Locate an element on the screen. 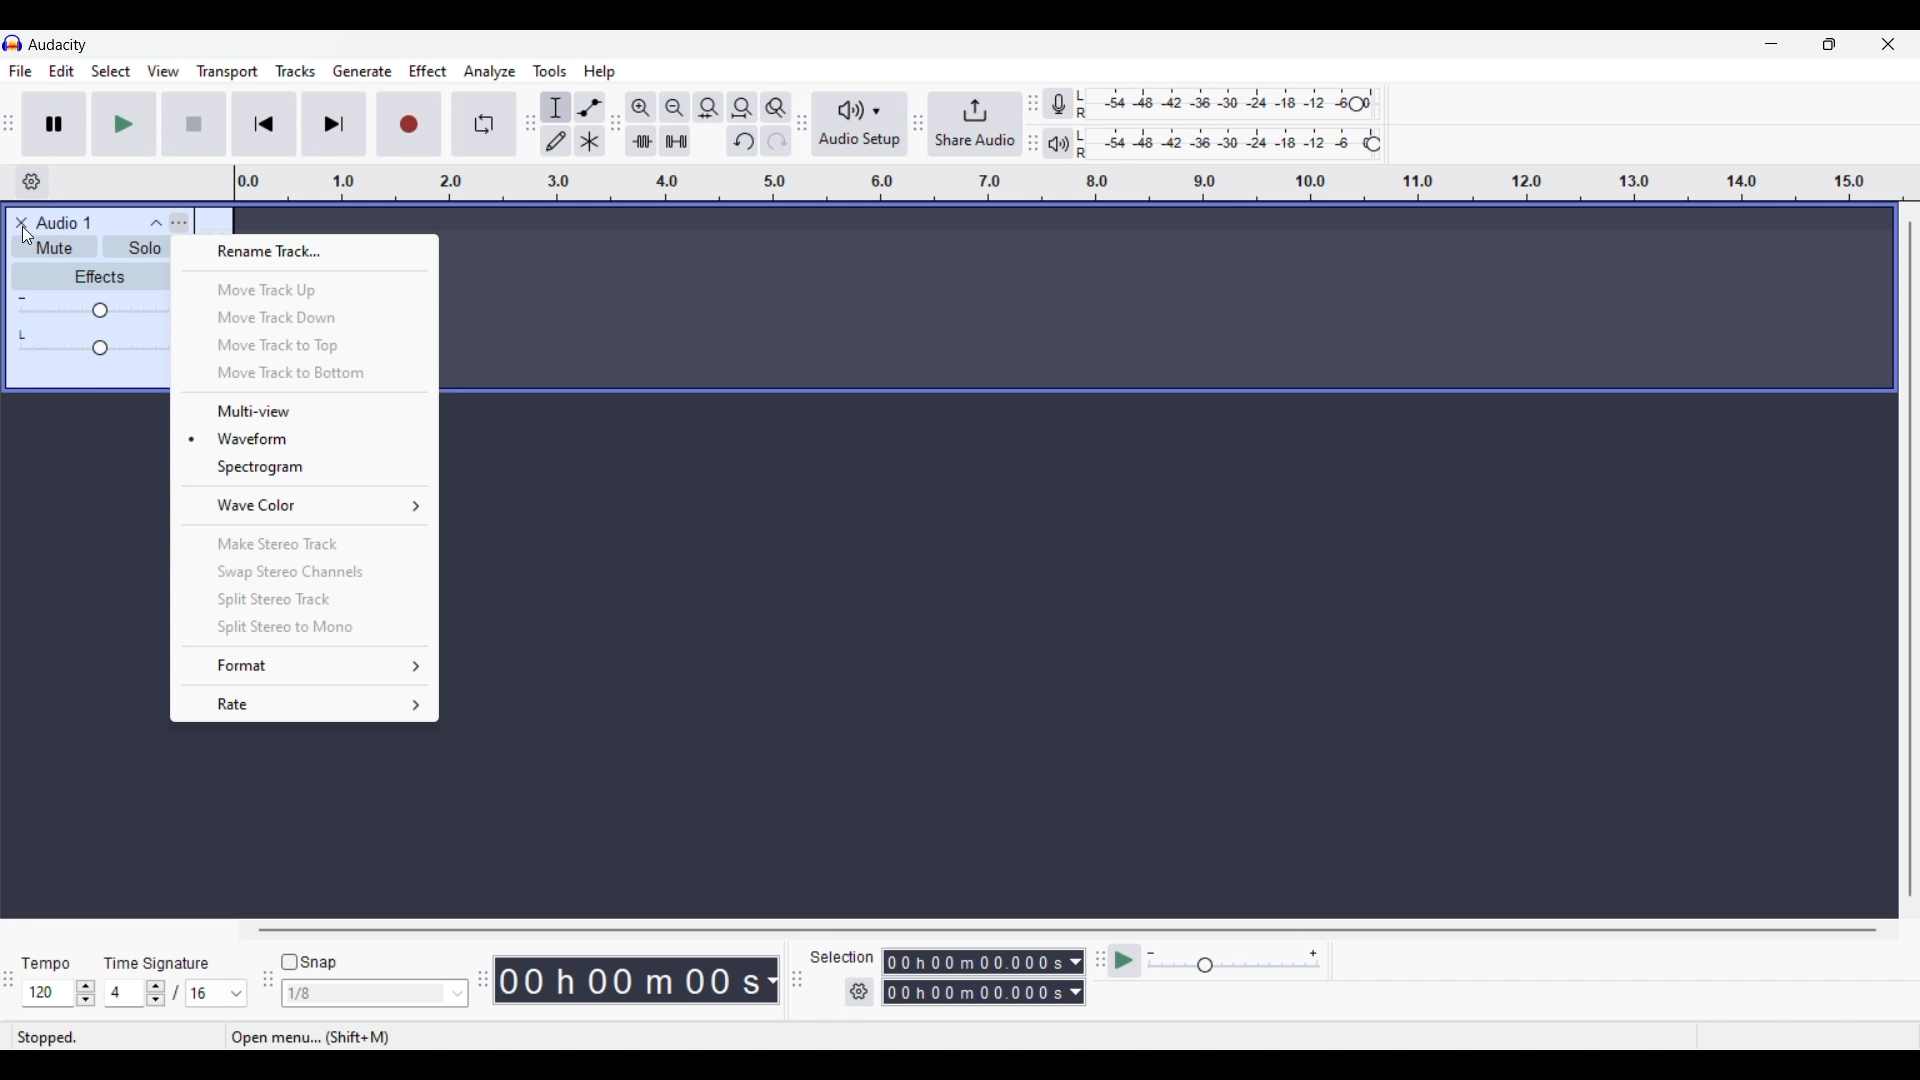 The width and height of the screenshot is (1920, 1080). Multitool is located at coordinates (590, 142).